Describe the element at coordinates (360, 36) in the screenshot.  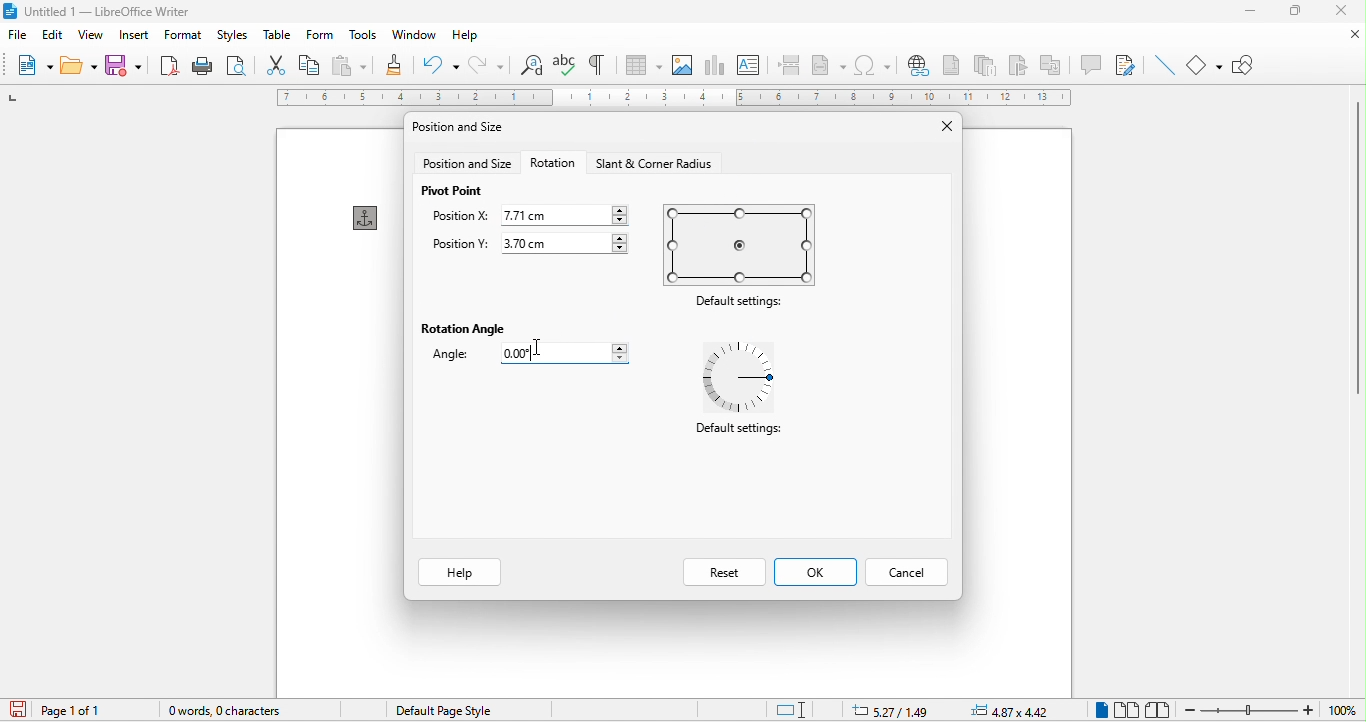
I see `tools` at that location.